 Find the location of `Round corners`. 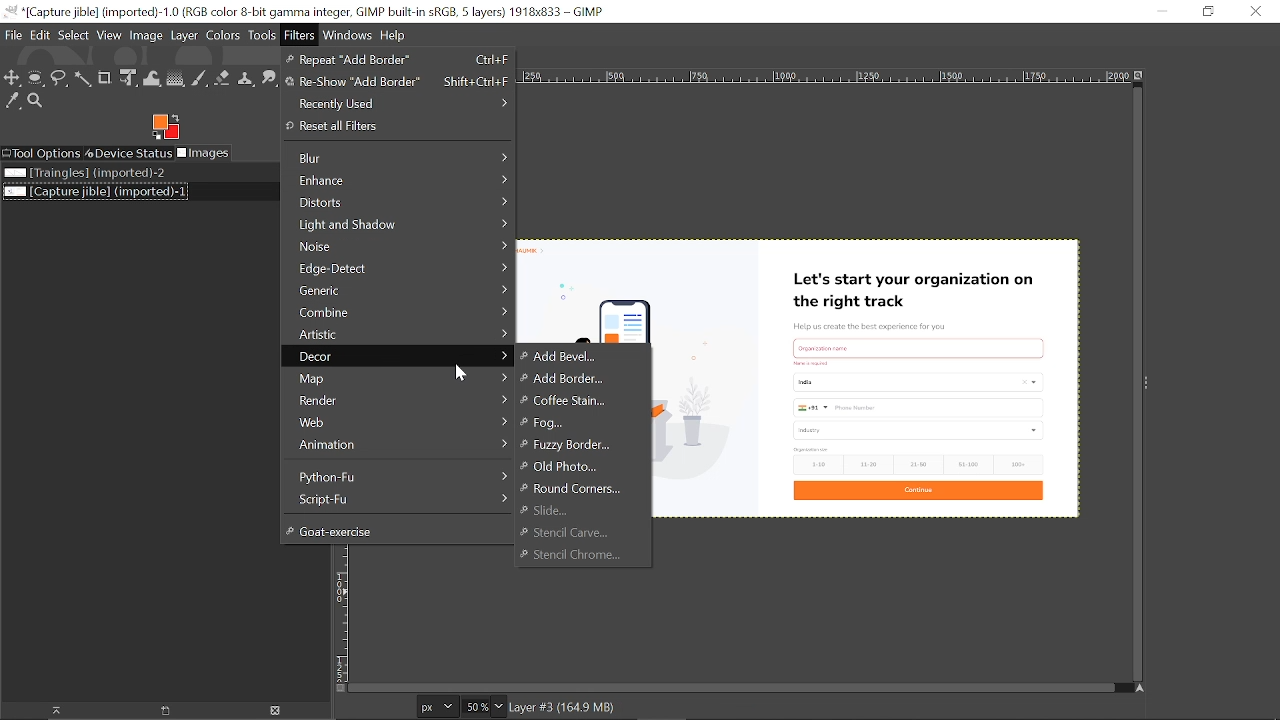

Round corners is located at coordinates (570, 490).